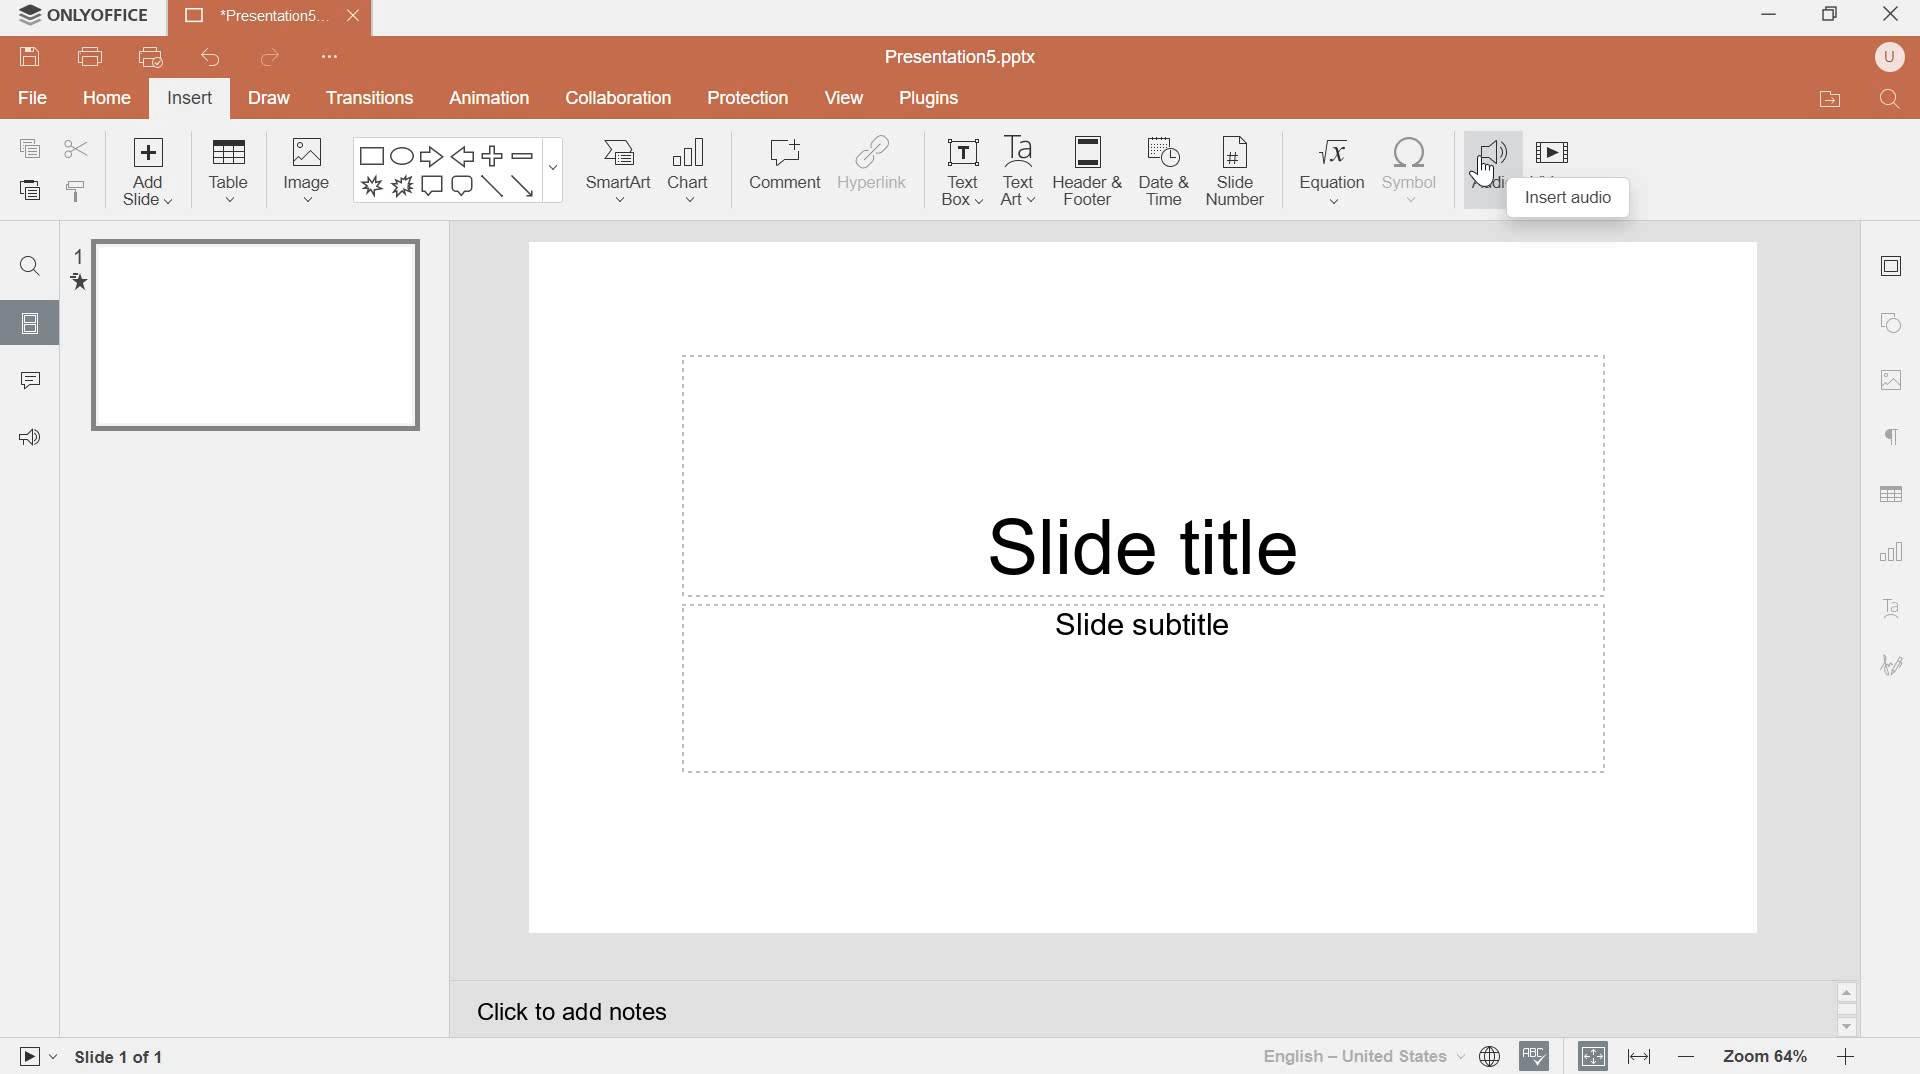 Image resolution: width=1920 pixels, height=1074 pixels. What do you see at coordinates (1847, 1029) in the screenshot?
I see `scroll down` at bounding box center [1847, 1029].